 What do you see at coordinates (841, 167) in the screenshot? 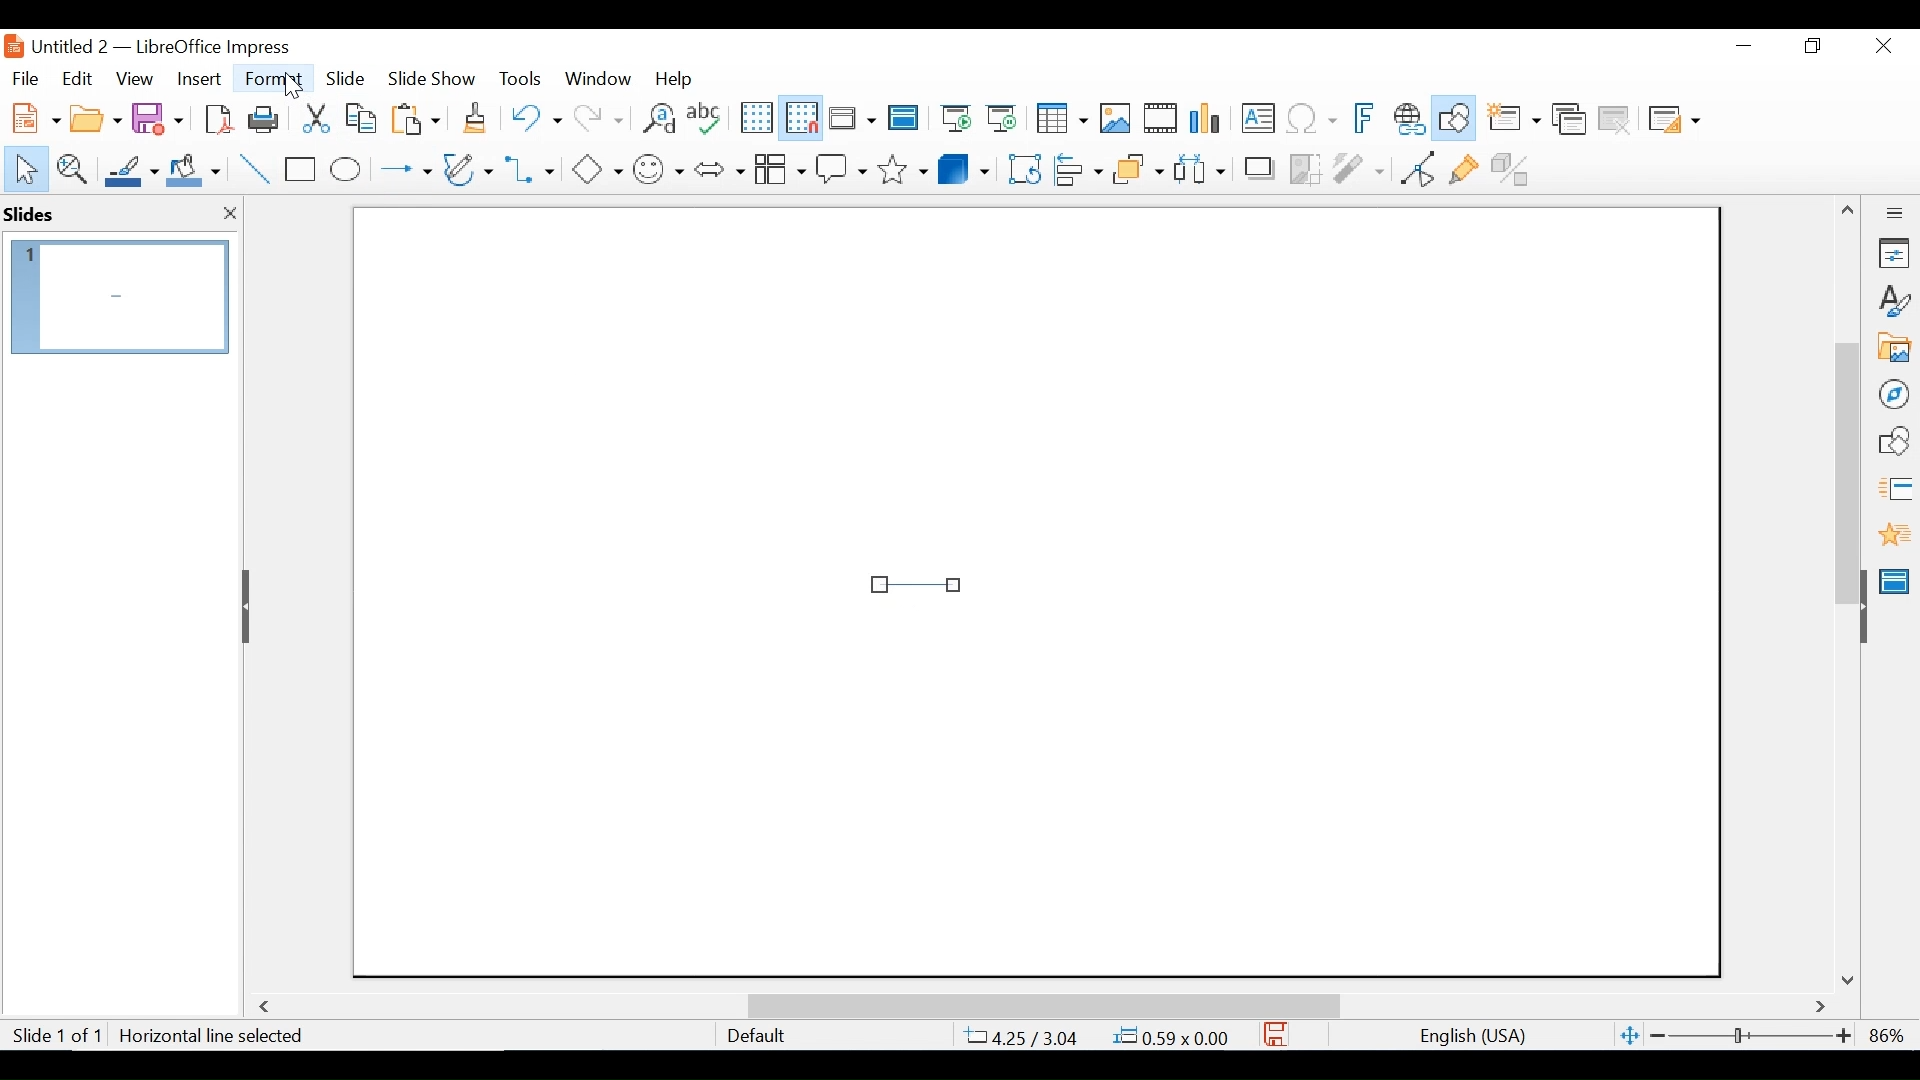
I see `Callout` at bounding box center [841, 167].